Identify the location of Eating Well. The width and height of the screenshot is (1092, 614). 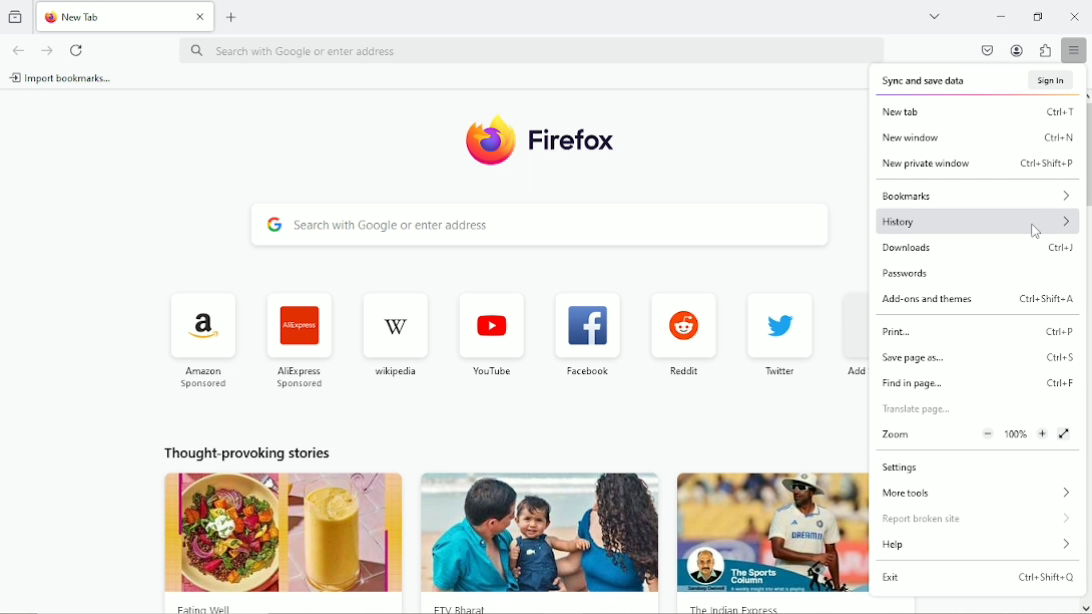
(284, 604).